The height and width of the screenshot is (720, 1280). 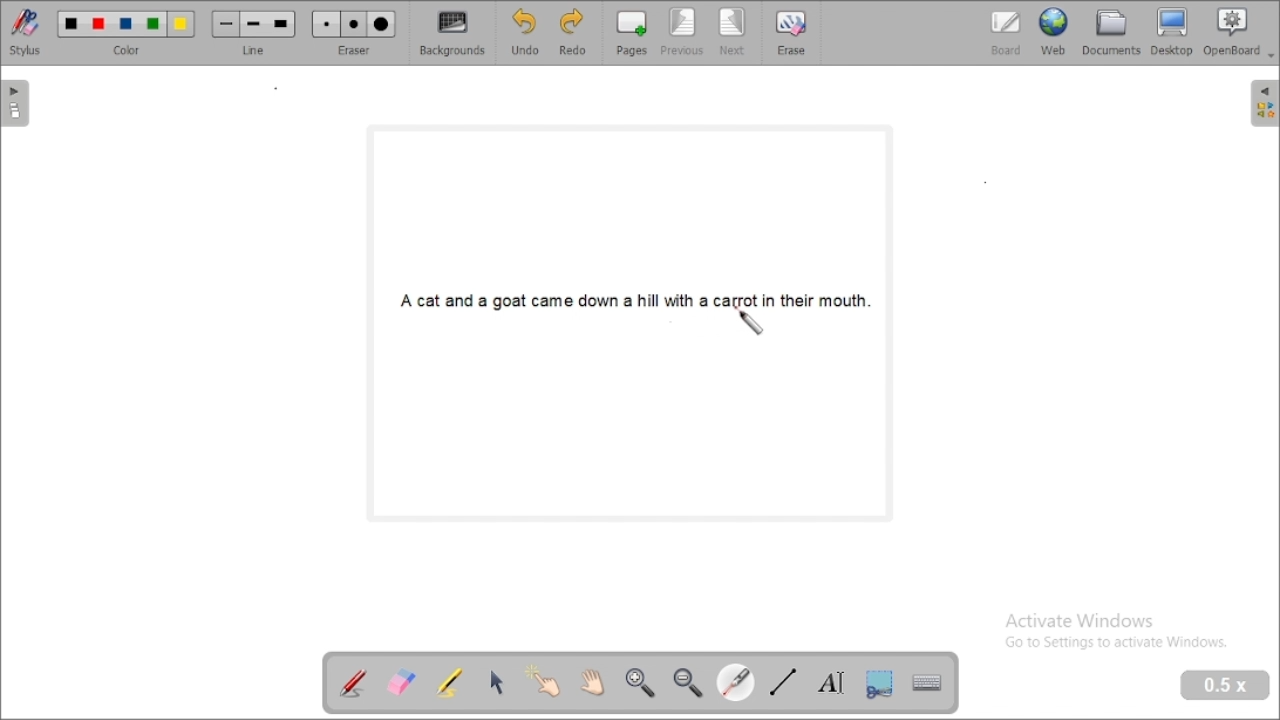 I want to click on display virtual keyboard, so click(x=928, y=683).